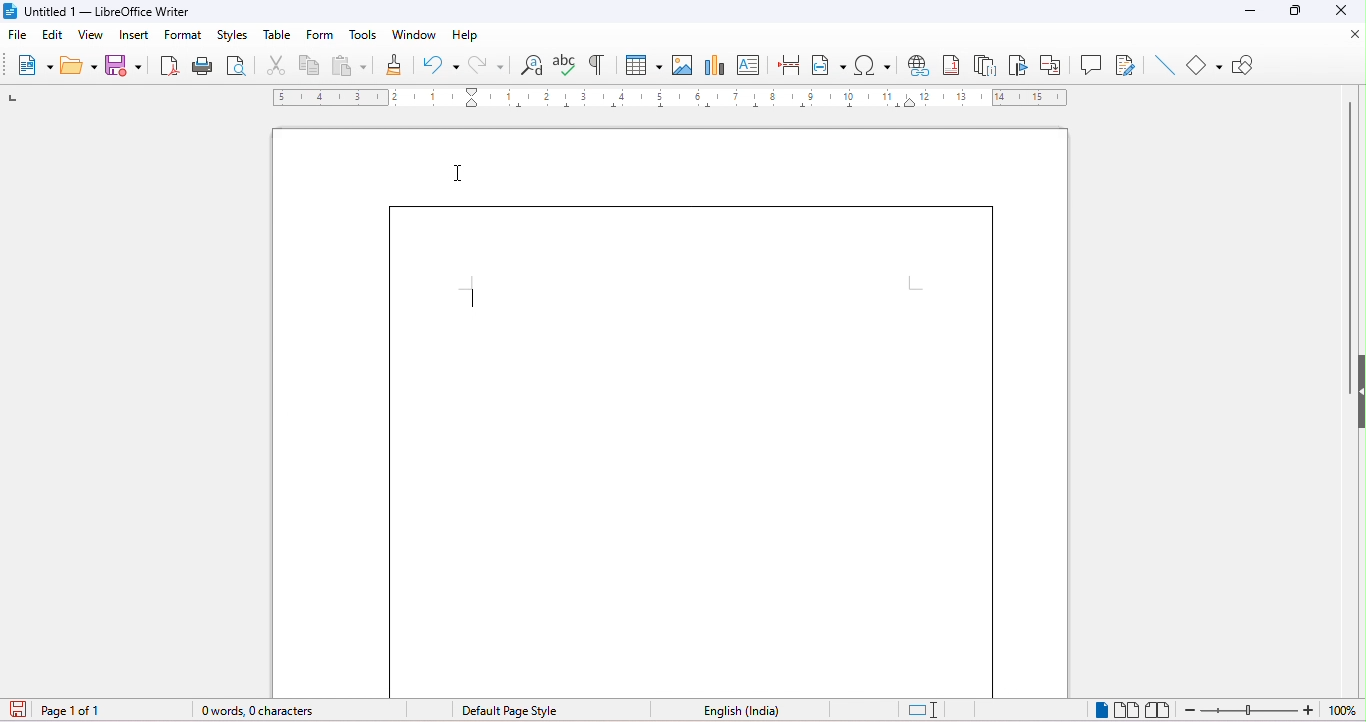 The height and width of the screenshot is (722, 1366). Describe the element at coordinates (125, 65) in the screenshot. I see `save` at that location.